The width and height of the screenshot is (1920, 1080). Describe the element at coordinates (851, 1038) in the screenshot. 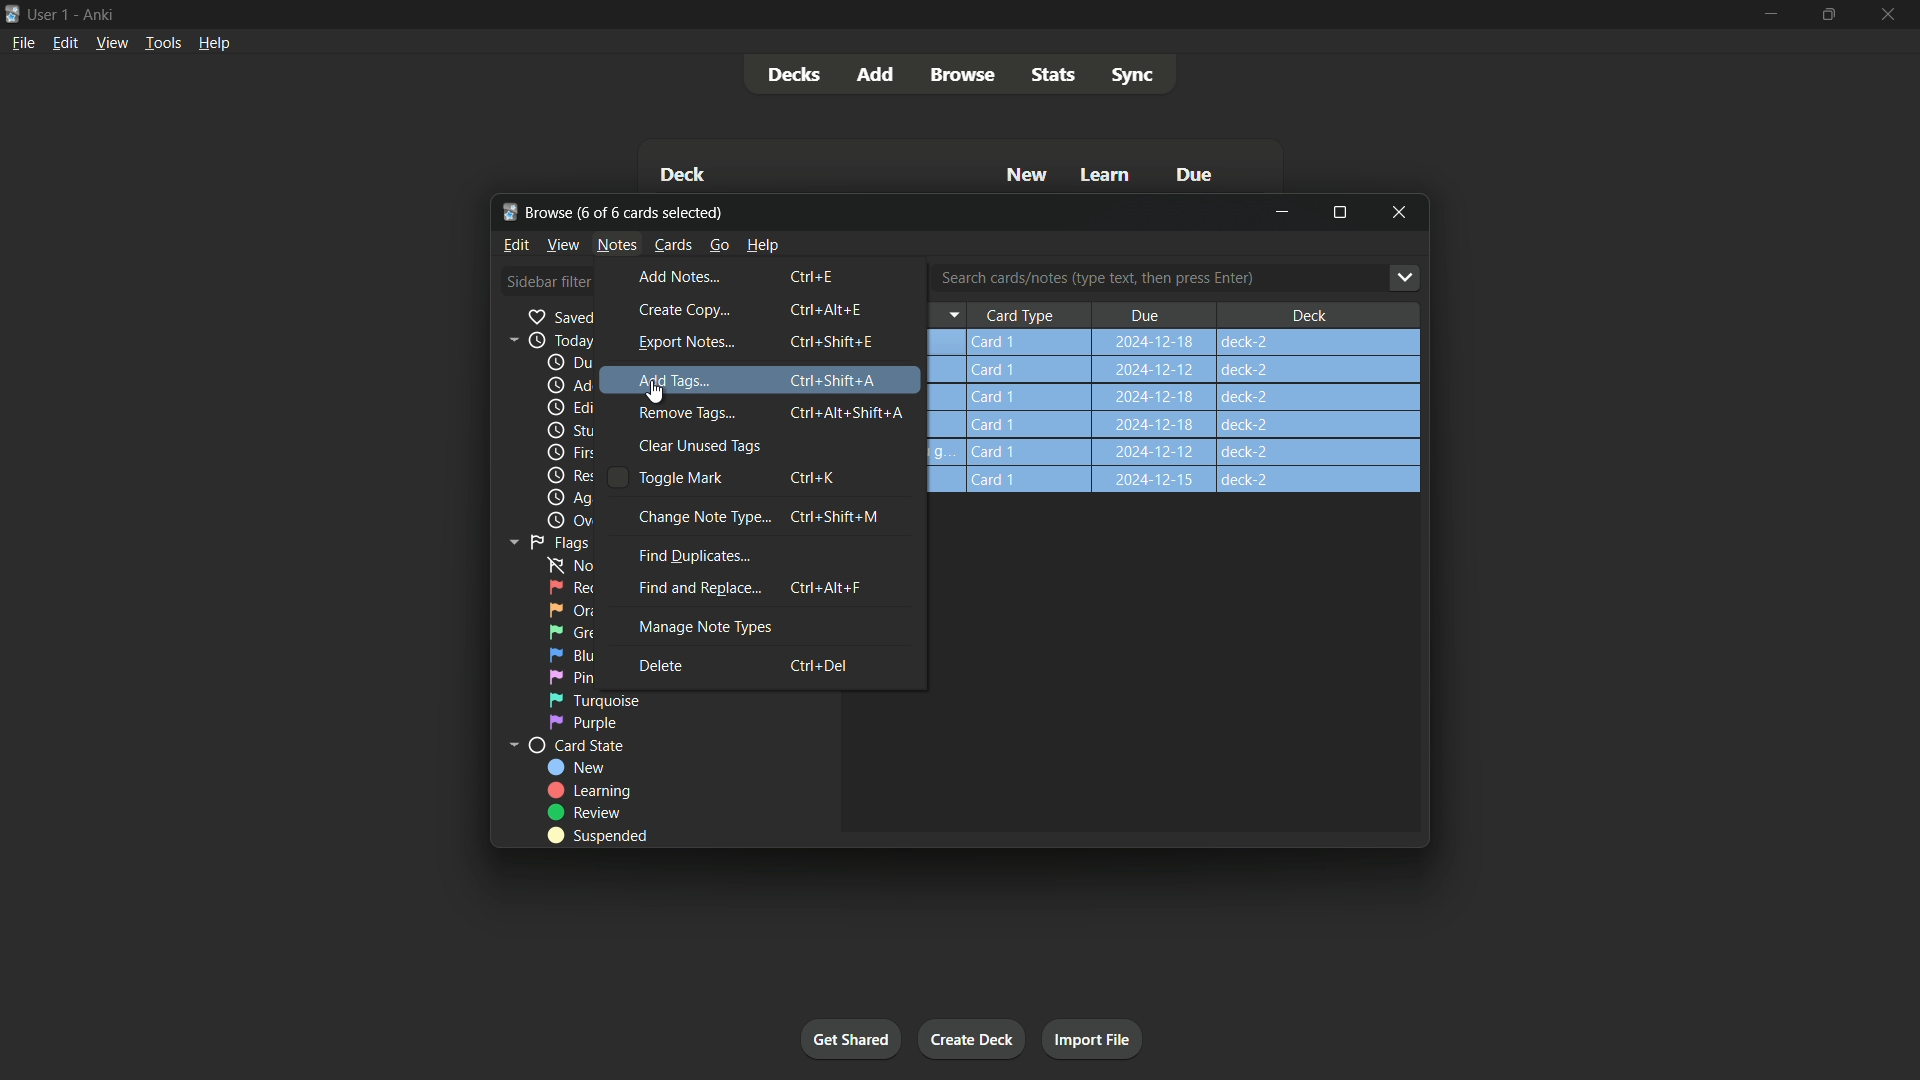

I see `Get started` at that location.